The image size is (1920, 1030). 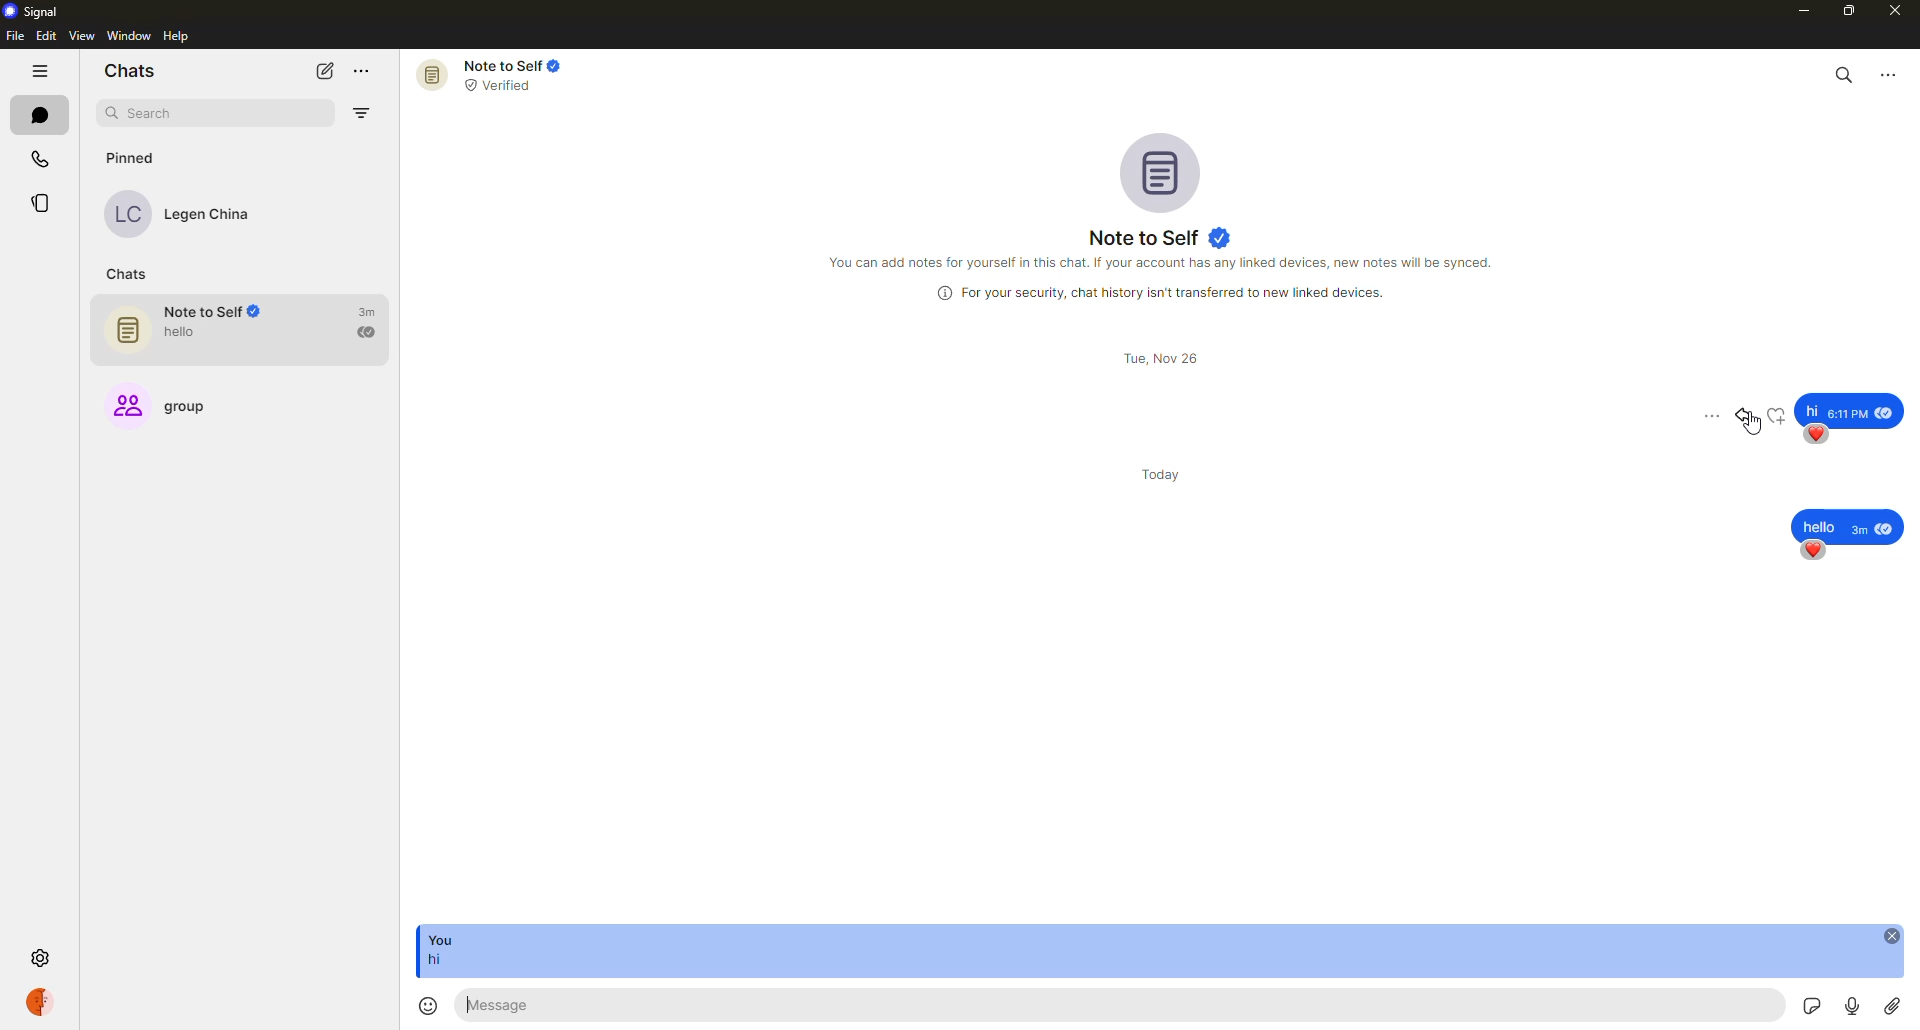 I want to click on note to self, so click(x=249, y=331).